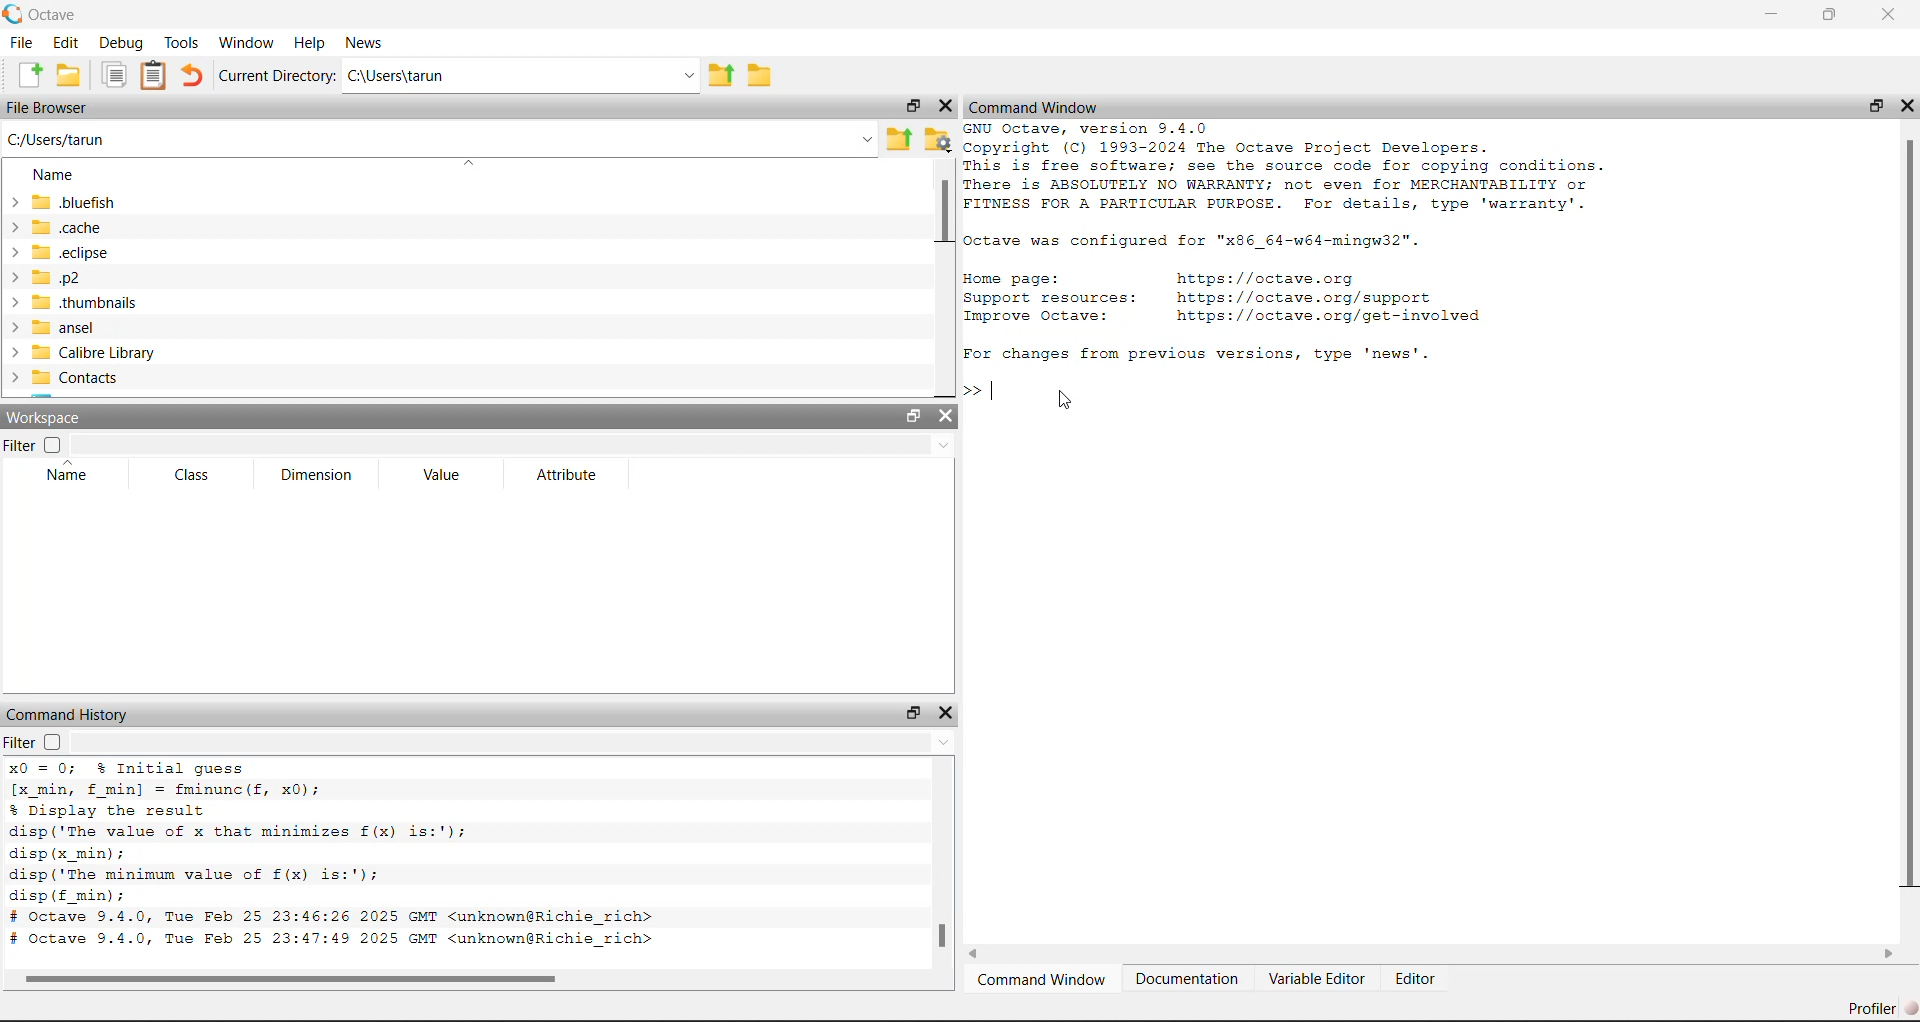 This screenshot has height=1022, width=1920. Describe the element at coordinates (62, 138) in the screenshot. I see `C:/Users/tarun` at that location.